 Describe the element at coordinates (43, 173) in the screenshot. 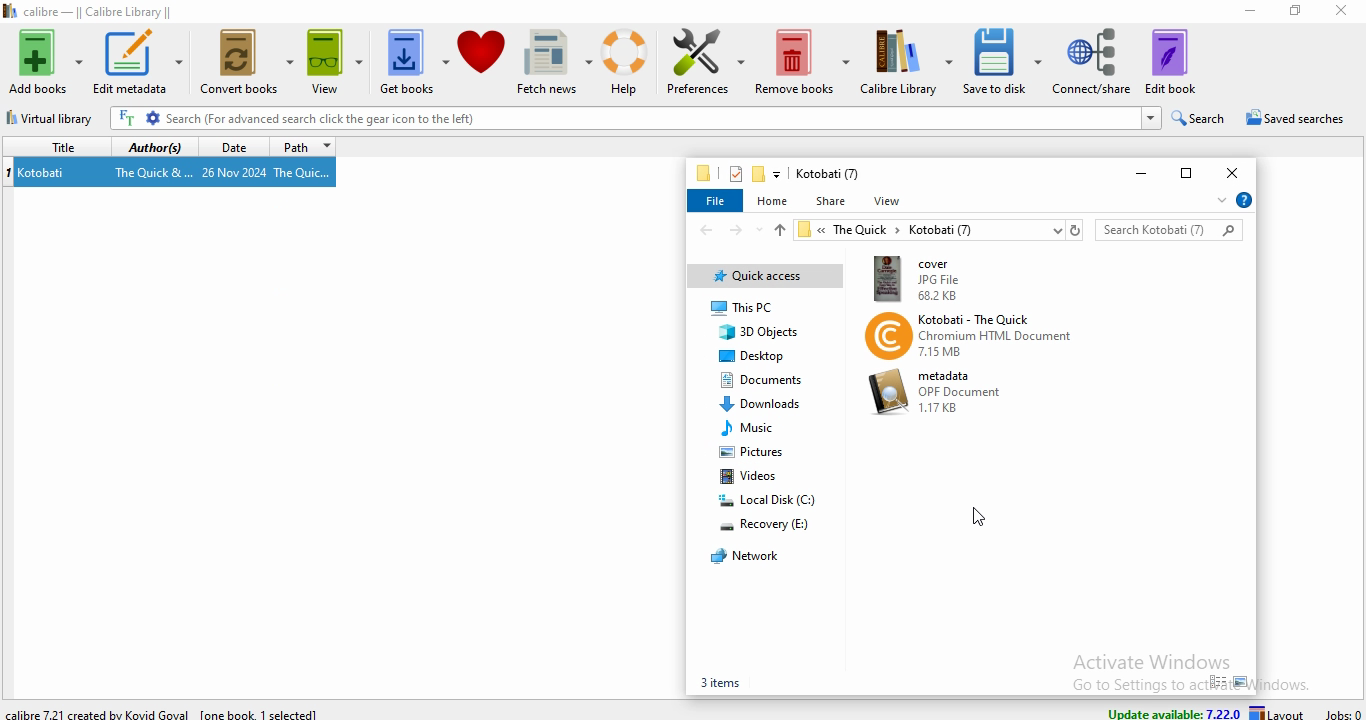

I see `Kotobati` at that location.